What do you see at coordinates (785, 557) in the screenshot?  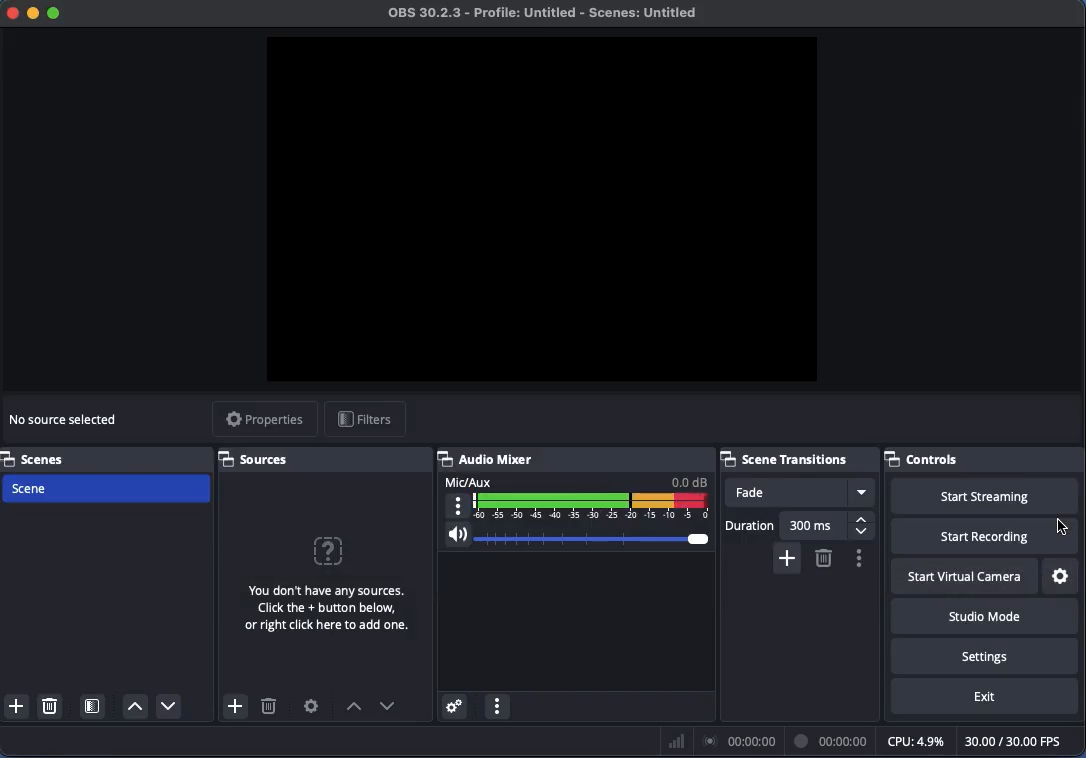 I see `Add` at bounding box center [785, 557].